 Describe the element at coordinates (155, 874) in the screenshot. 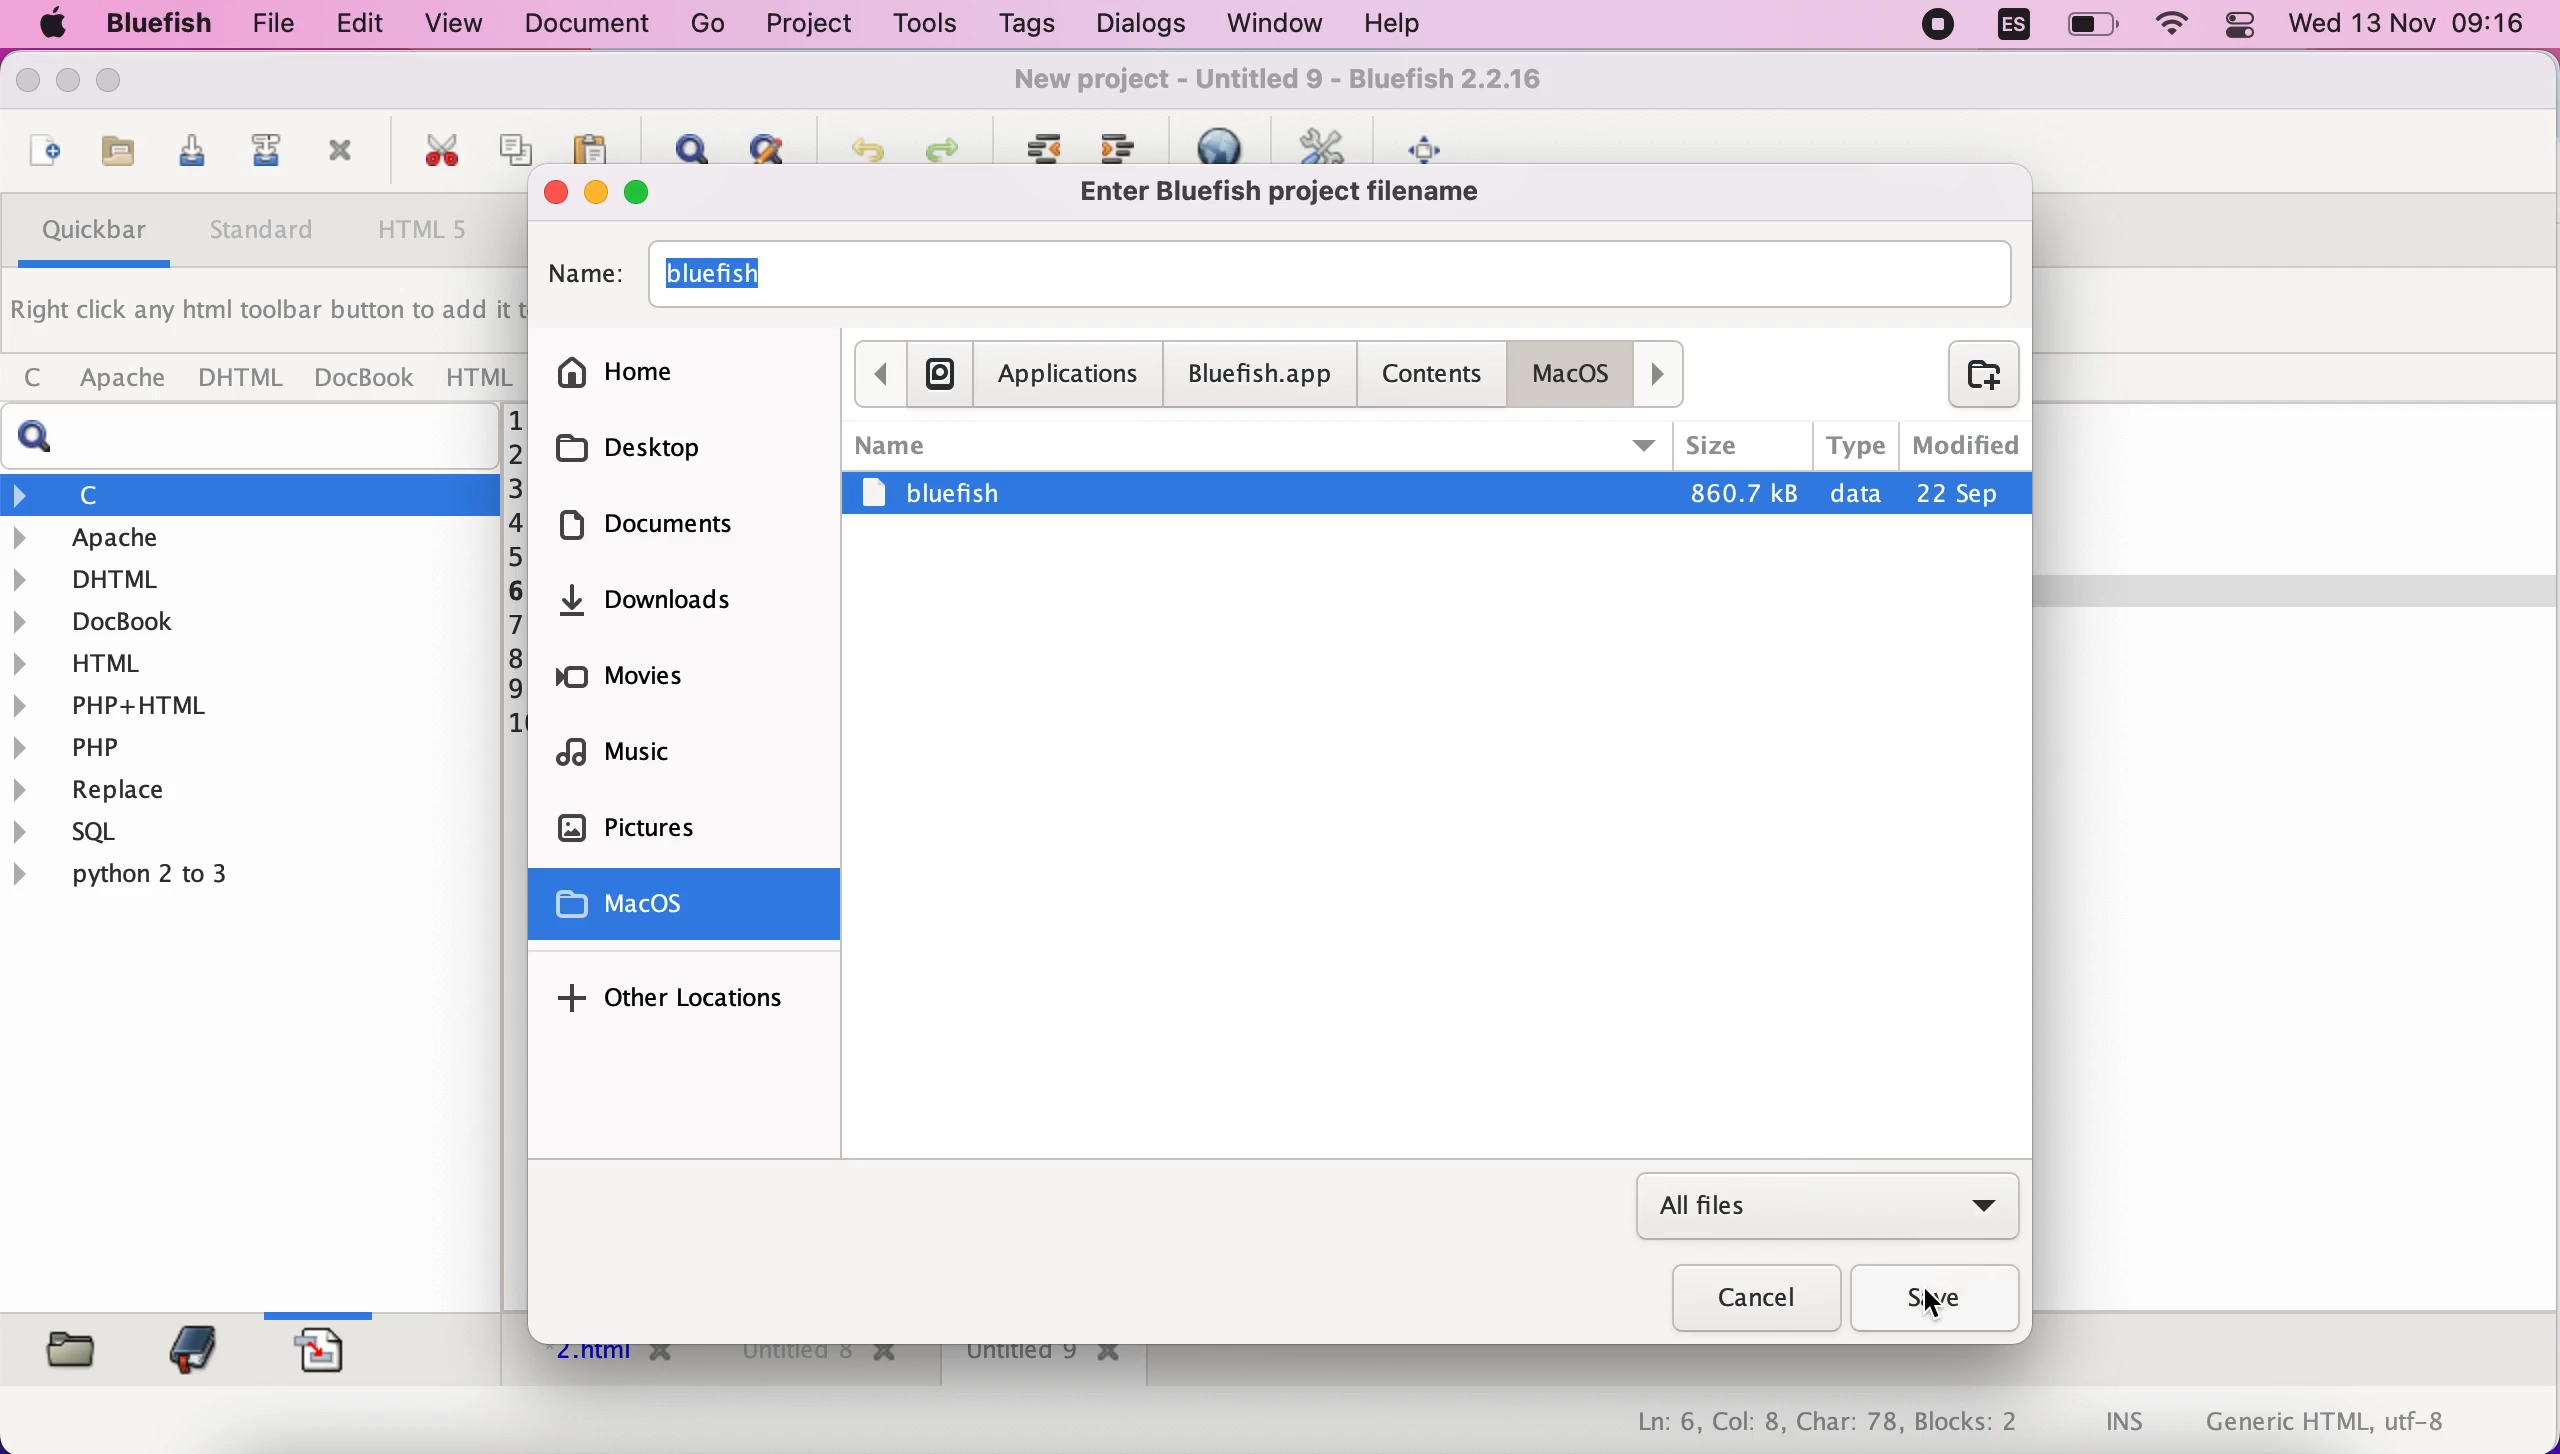

I see `python 2 to 3` at that location.